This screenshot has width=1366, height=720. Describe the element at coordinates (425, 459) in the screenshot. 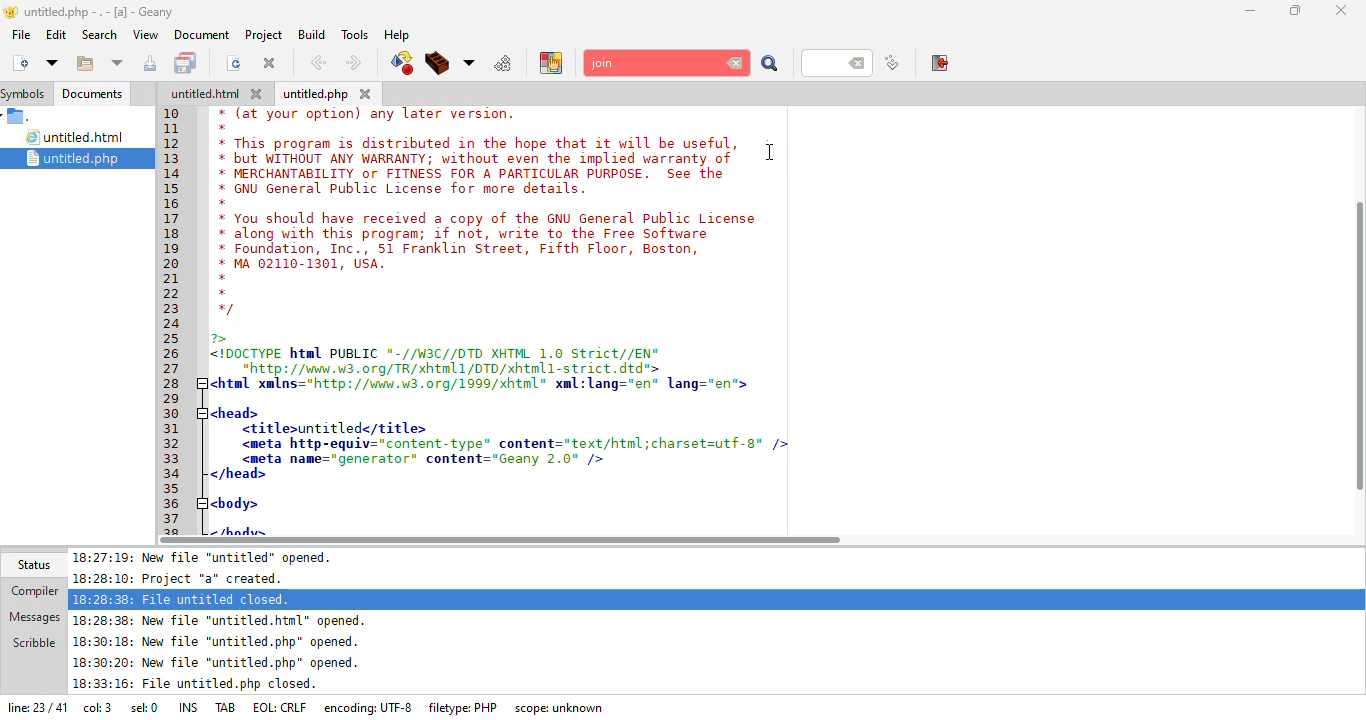

I see `<meta name="generator" content="Geany 2.0" />` at that location.